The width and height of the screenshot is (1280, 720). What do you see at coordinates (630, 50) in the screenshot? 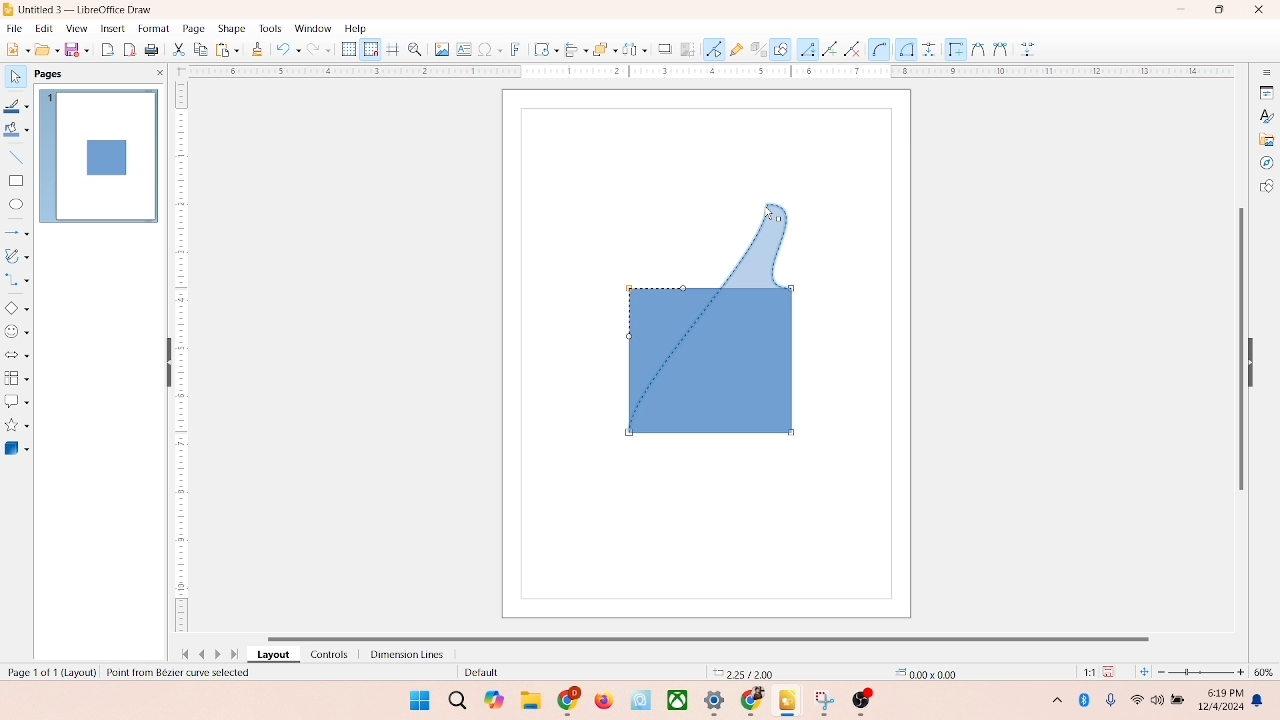
I see `select at least three object to distribute` at bounding box center [630, 50].